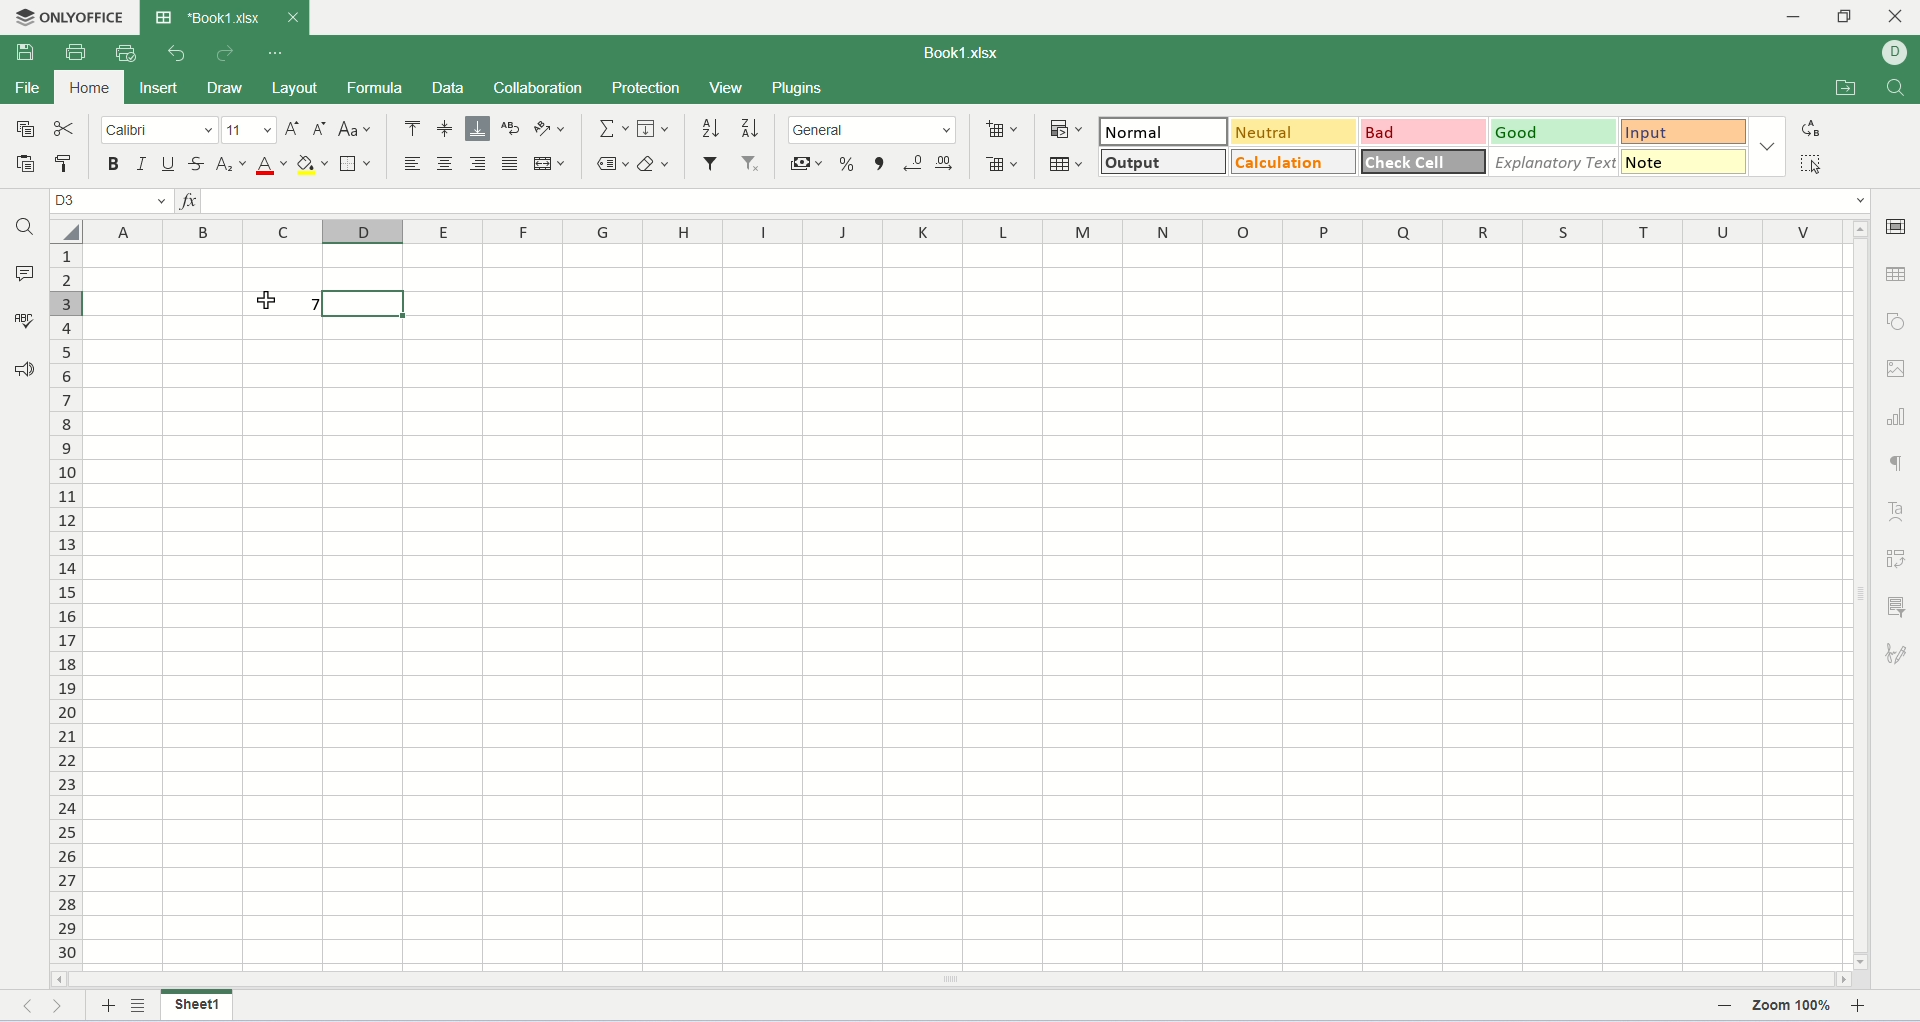  What do you see at coordinates (314, 163) in the screenshot?
I see `backgroun color` at bounding box center [314, 163].